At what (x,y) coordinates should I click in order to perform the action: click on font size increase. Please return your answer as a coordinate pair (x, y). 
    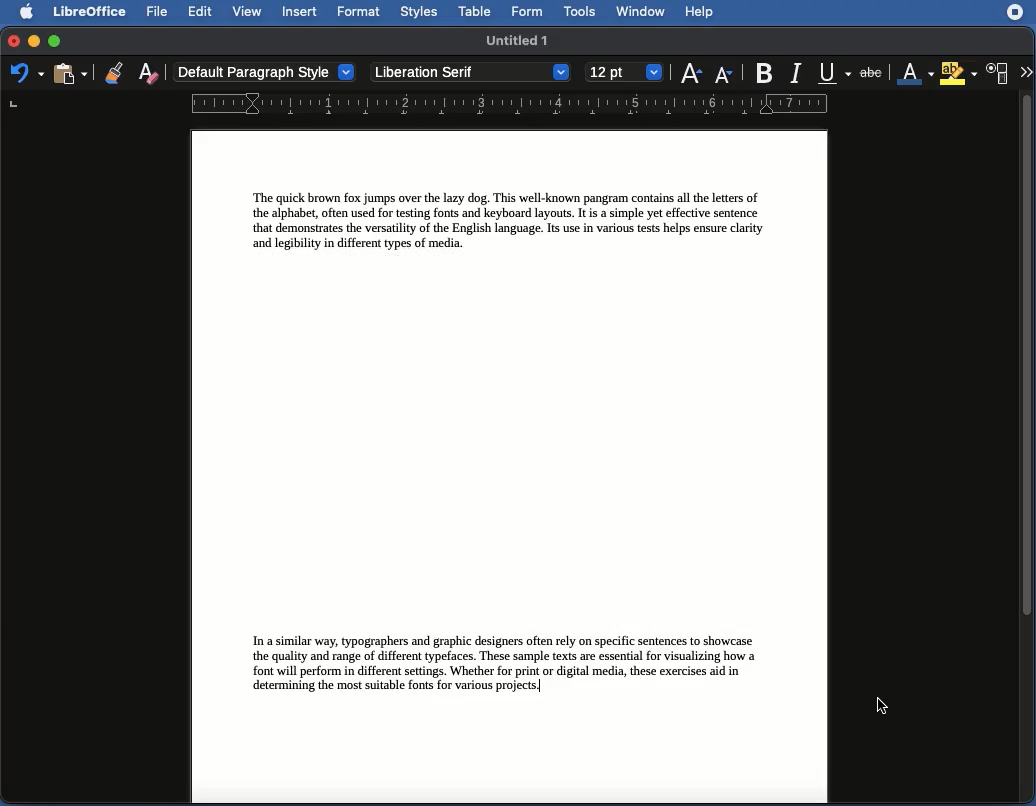
    Looking at the image, I should click on (688, 77).